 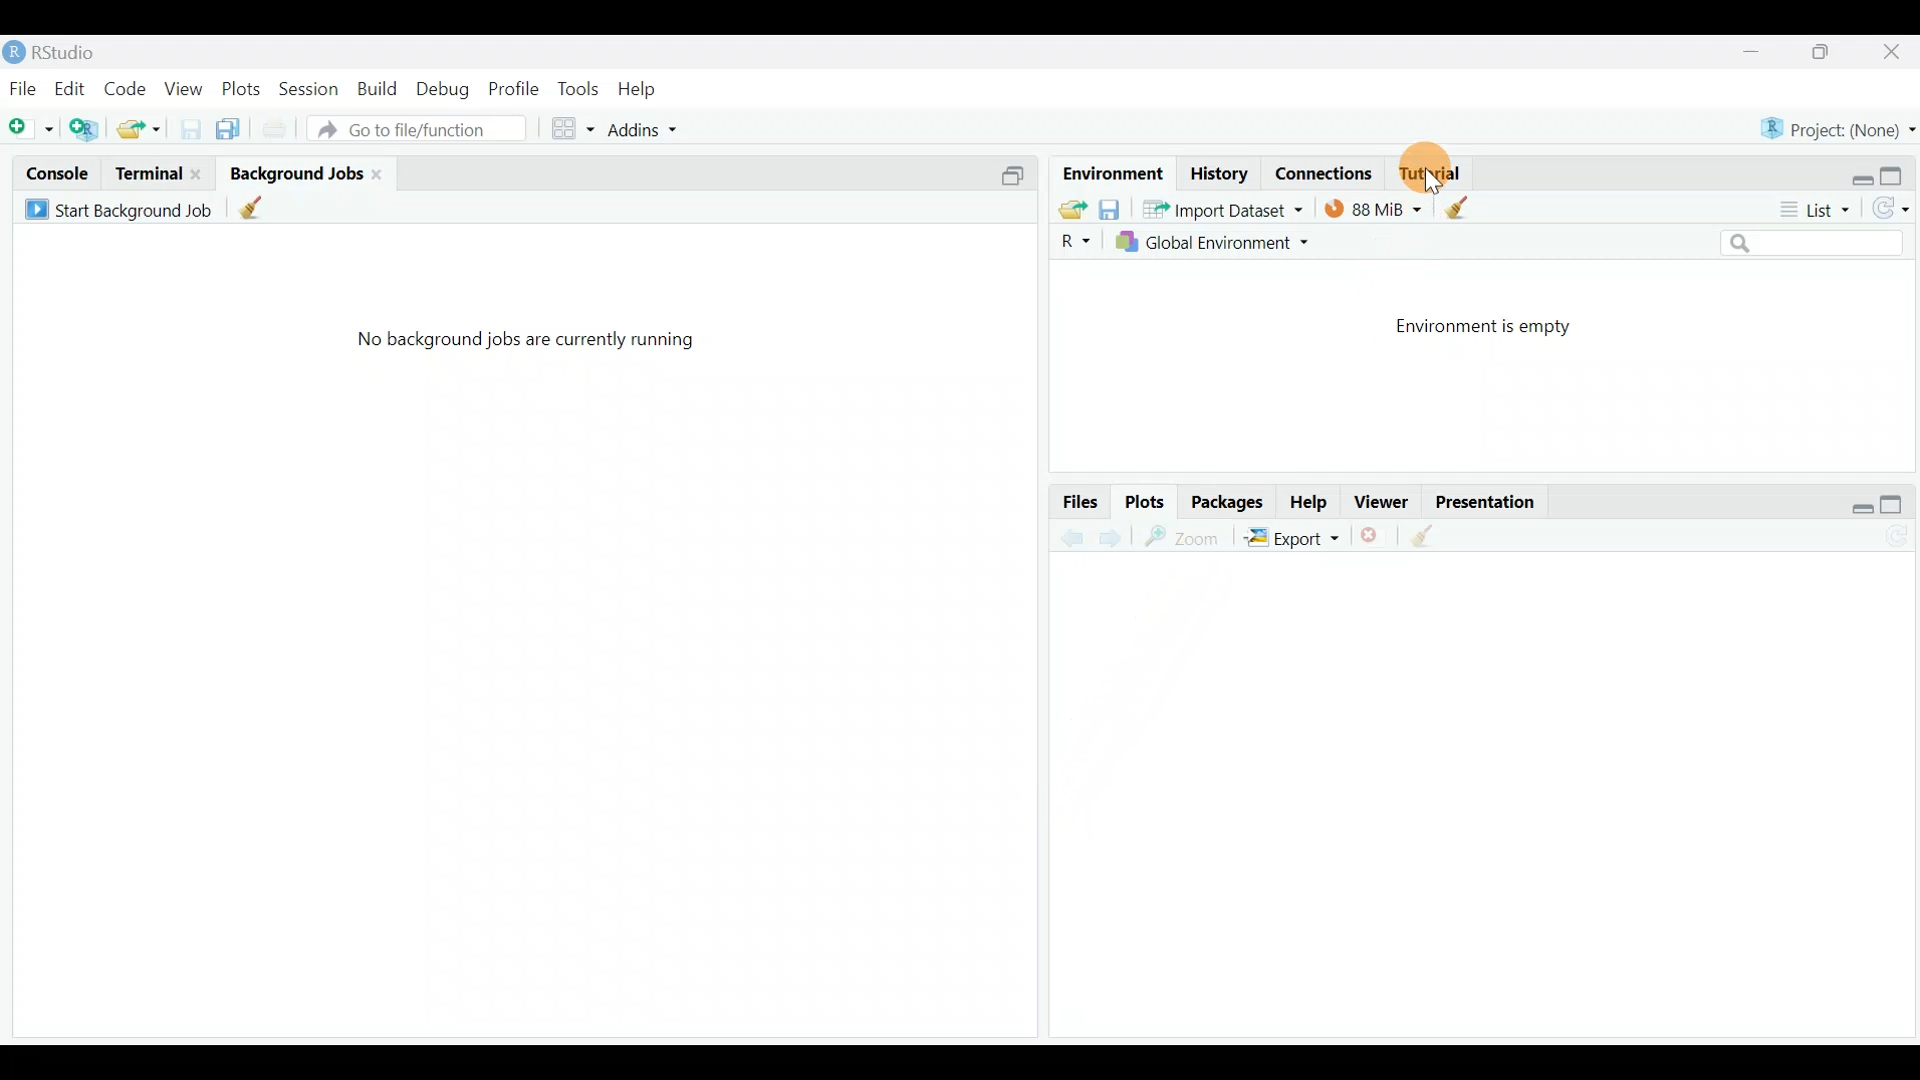 I want to click on Next plot, so click(x=1110, y=537).